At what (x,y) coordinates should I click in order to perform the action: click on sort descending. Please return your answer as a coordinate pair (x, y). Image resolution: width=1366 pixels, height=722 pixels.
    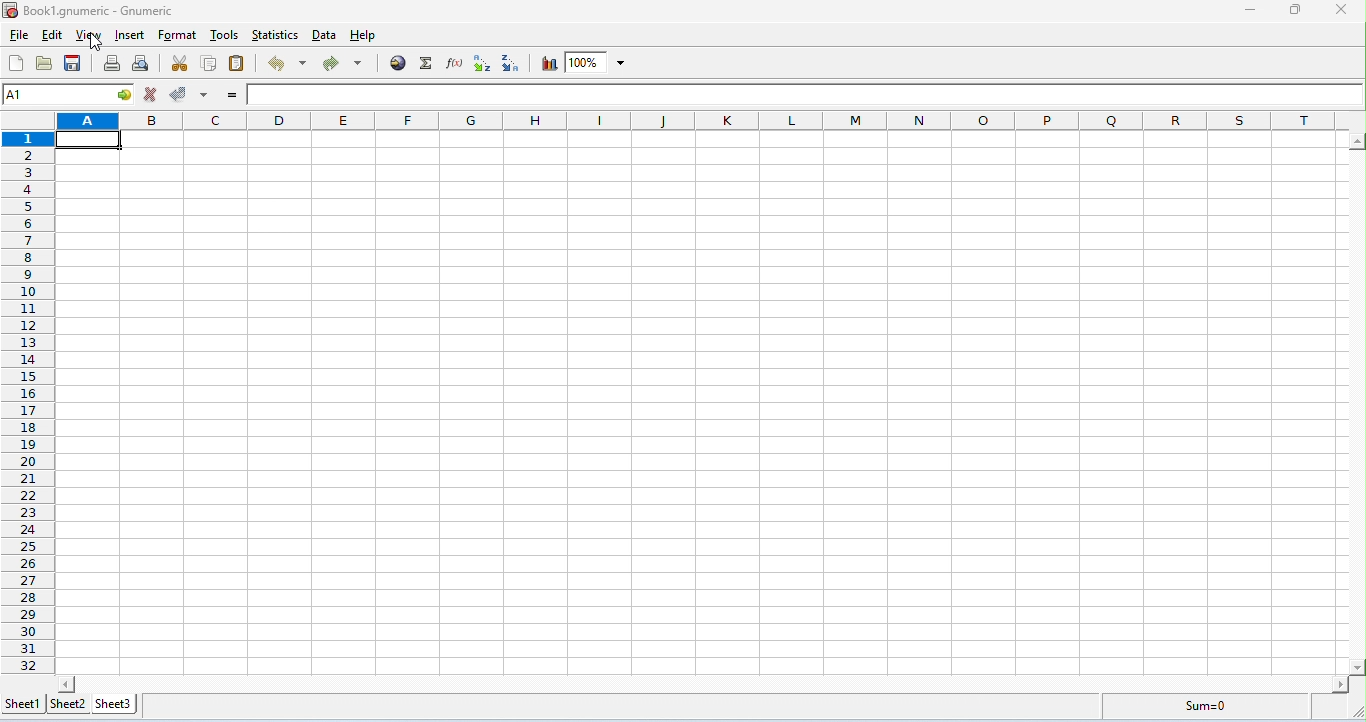
    Looking at the image, I should click on (511, 63).